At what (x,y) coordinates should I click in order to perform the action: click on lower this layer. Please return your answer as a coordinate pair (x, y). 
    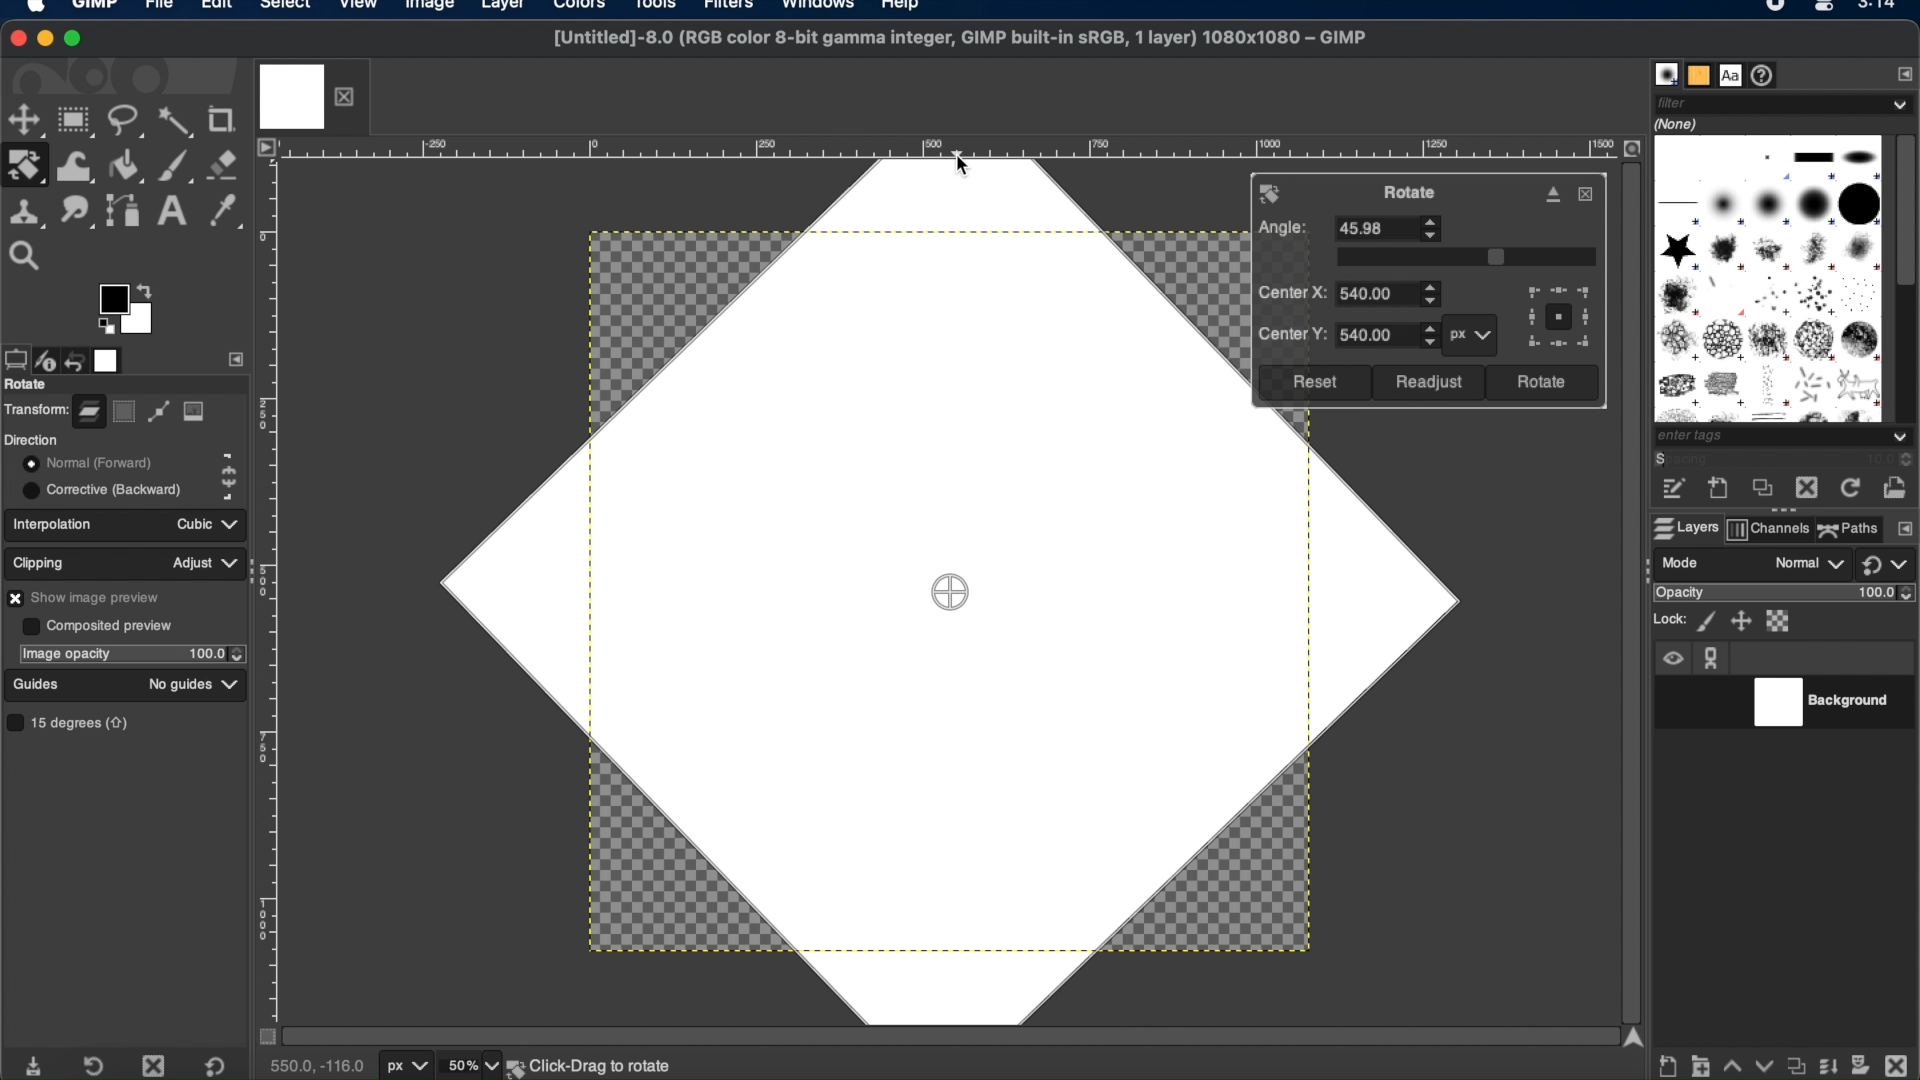
    Looking at the image, I should click on (1763, 1065).